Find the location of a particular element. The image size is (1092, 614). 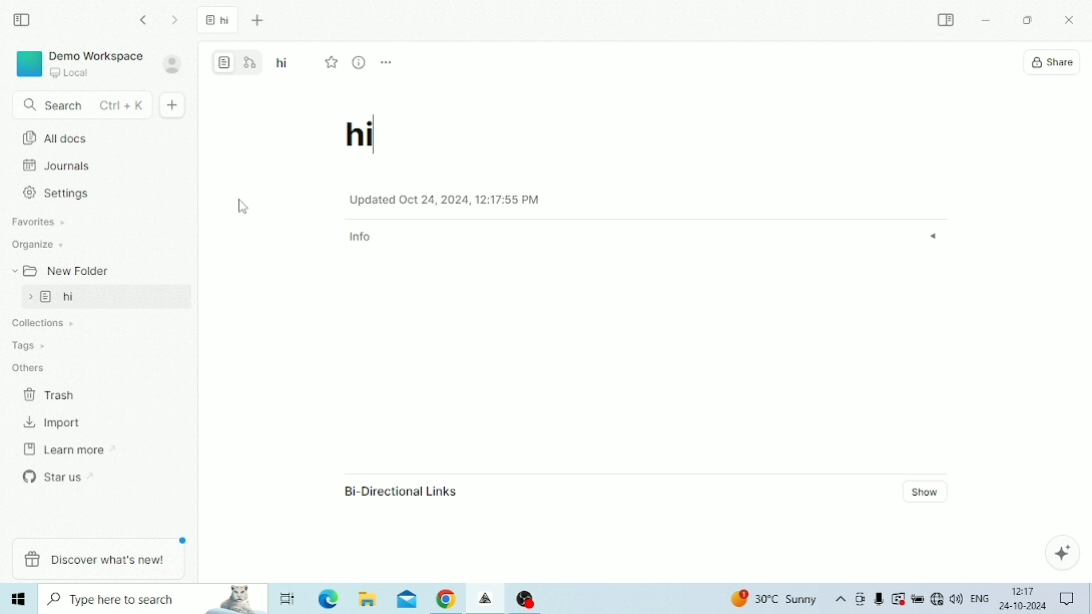

Charging, plugged in is located at coordinates (917, 599).